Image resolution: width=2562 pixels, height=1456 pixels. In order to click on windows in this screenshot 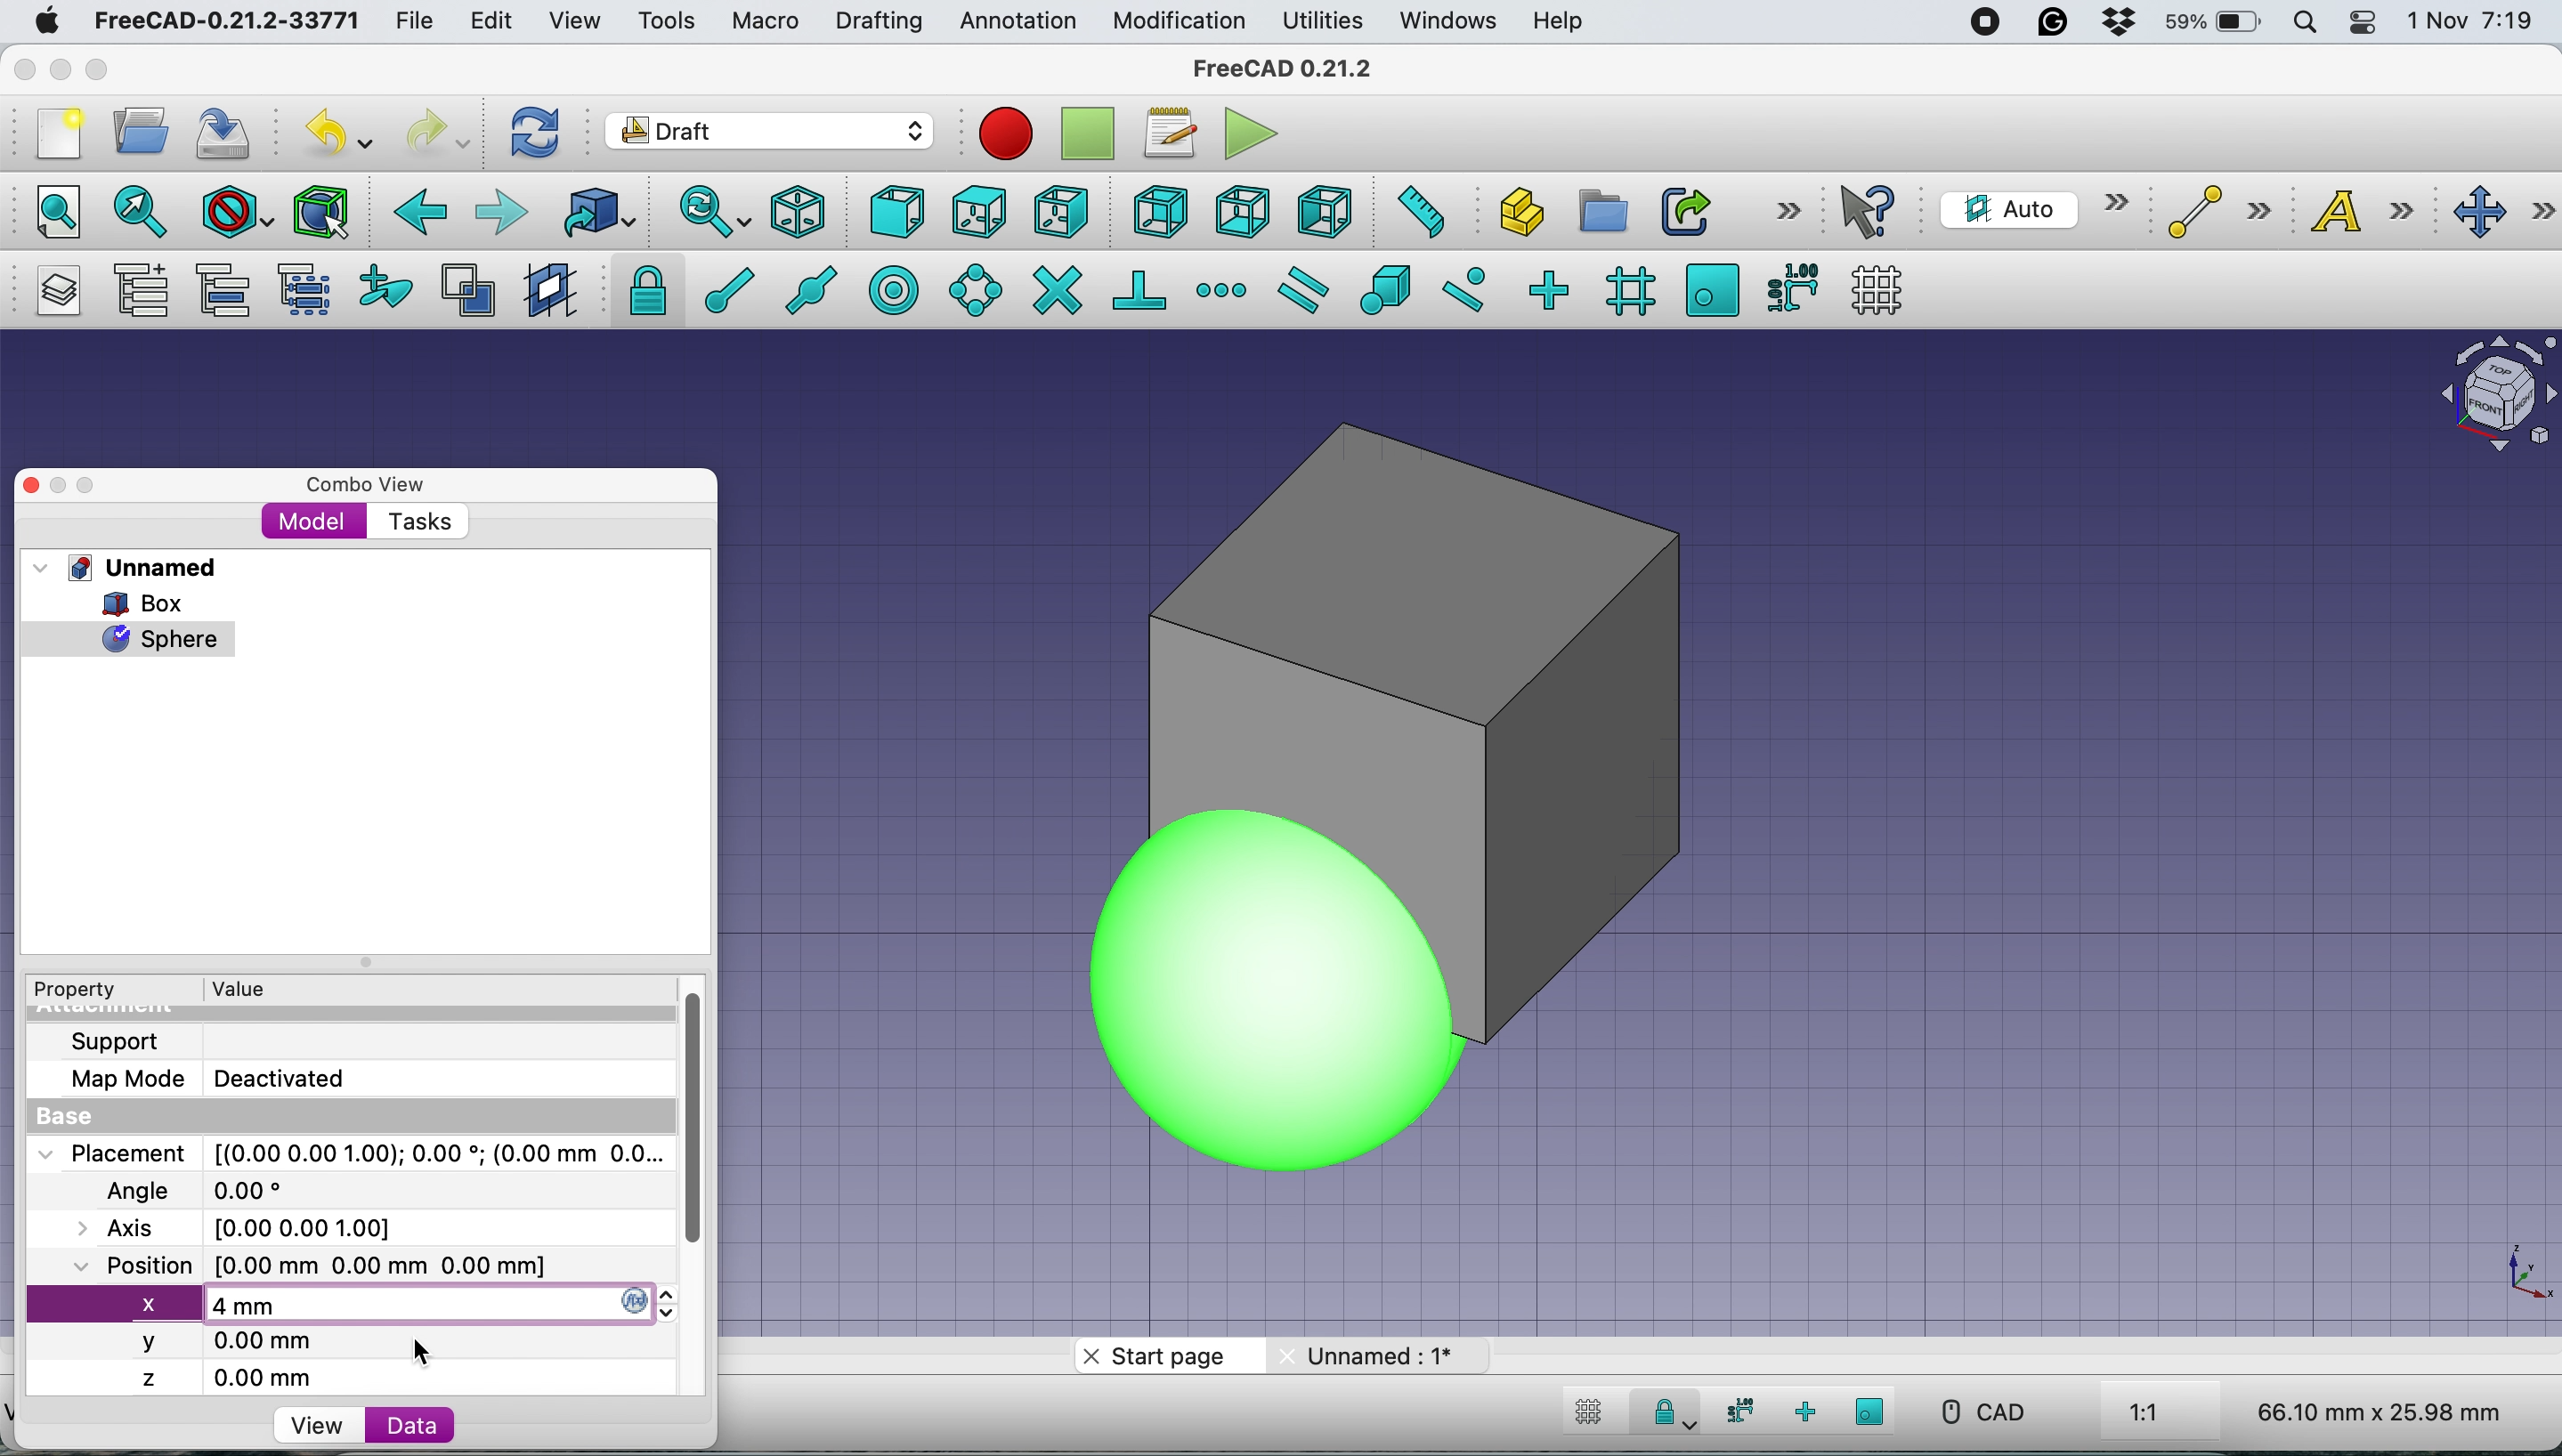, I will do `click(1451, 21)`.